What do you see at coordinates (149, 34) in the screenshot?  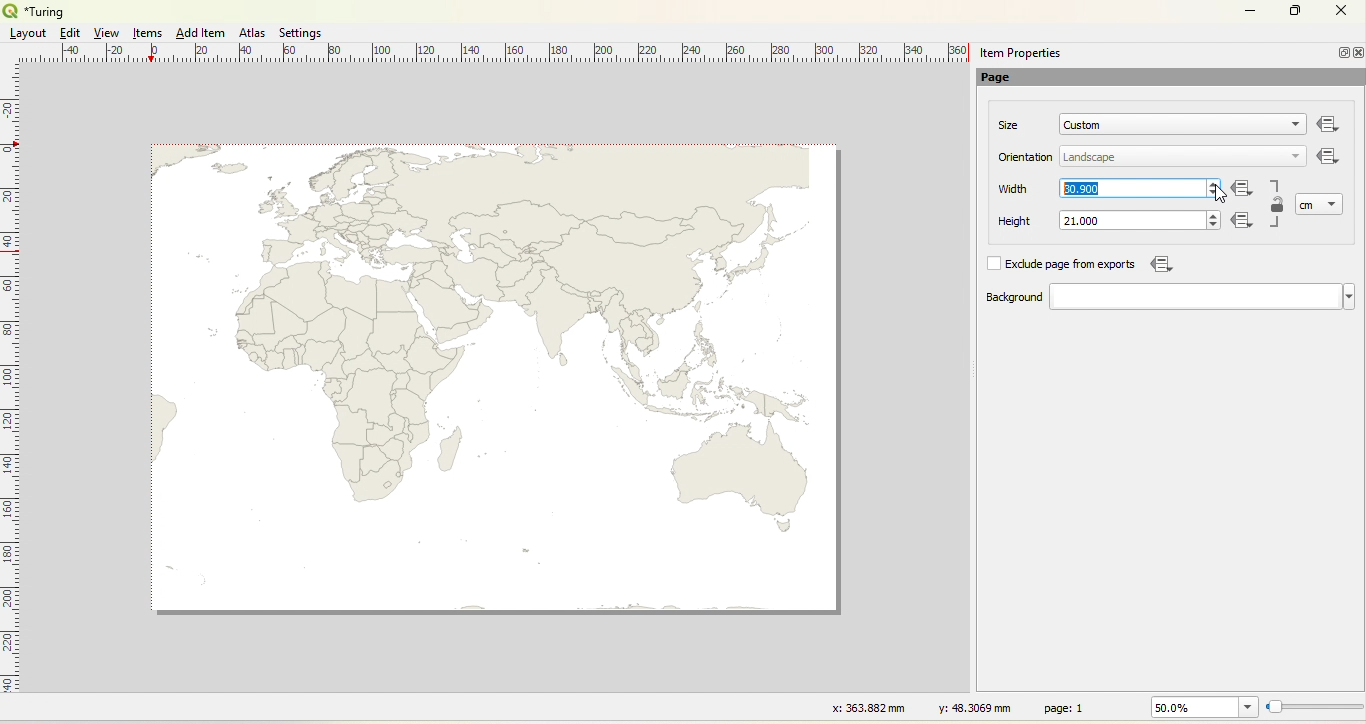 I see `Items` at bounding box center [149, 34].